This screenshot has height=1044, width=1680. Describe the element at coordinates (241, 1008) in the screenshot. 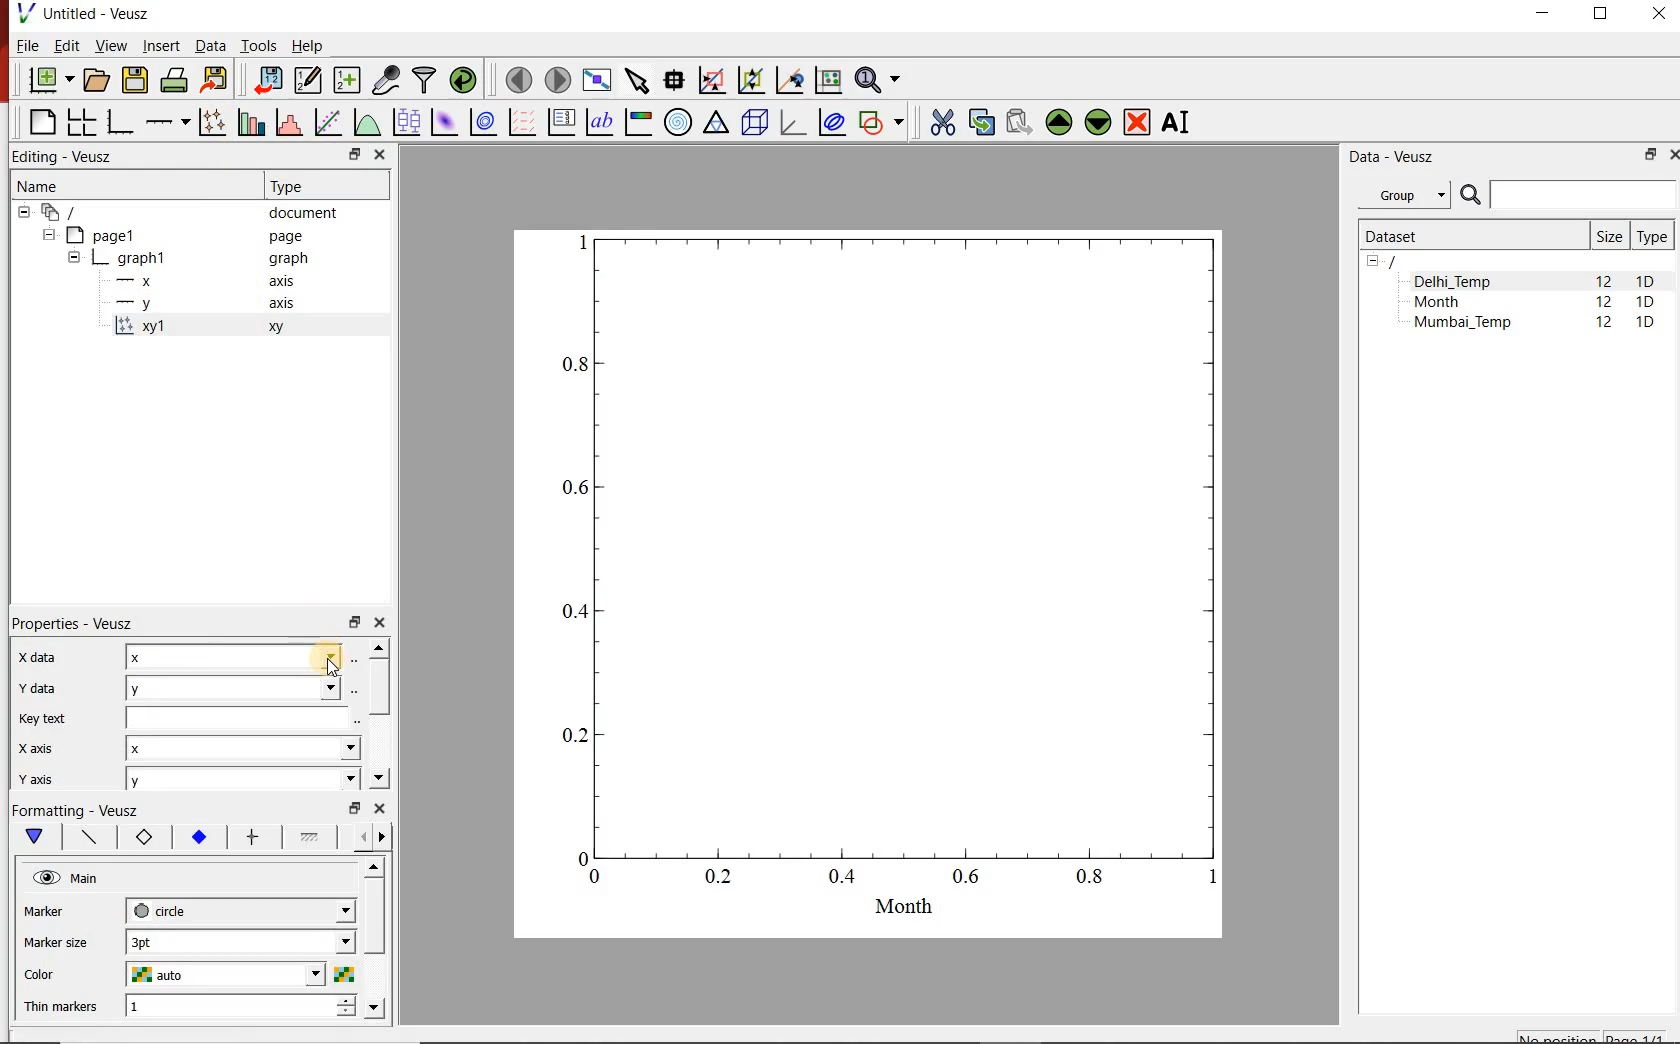

I see `1` at that location.